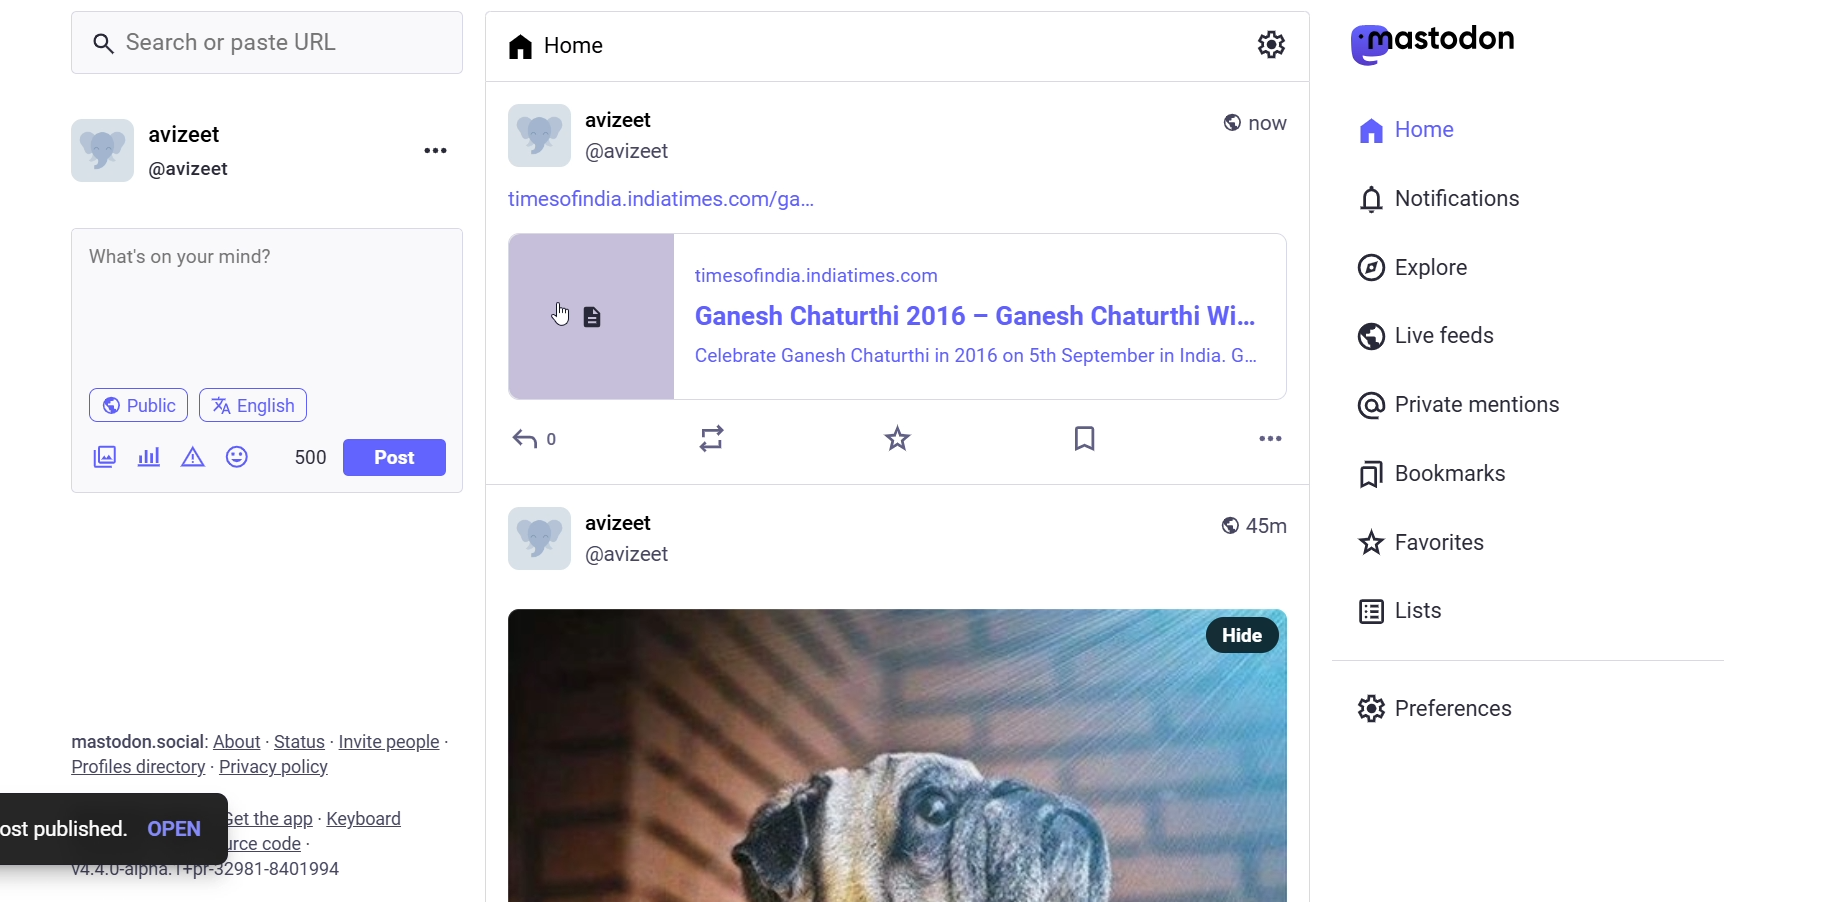  What do you see at coordinates (864, 764) in the screenshot?
I see `OY
uo L Si -
“WHEREUERFOOD'FALLS,
7 ISHALI'BETHERE!>` at bounding box center [864, 764].